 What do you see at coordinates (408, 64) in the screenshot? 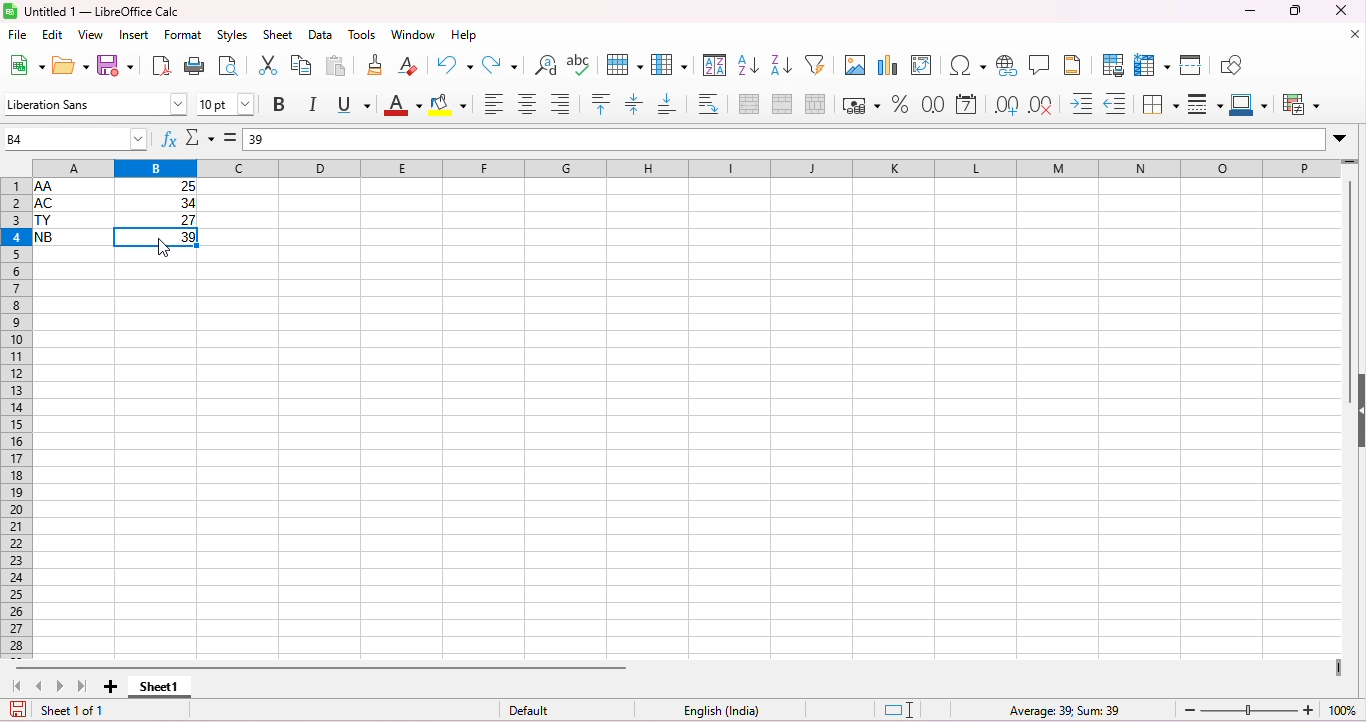
I see `clear direct formatting` at bounding box center [408, 64].